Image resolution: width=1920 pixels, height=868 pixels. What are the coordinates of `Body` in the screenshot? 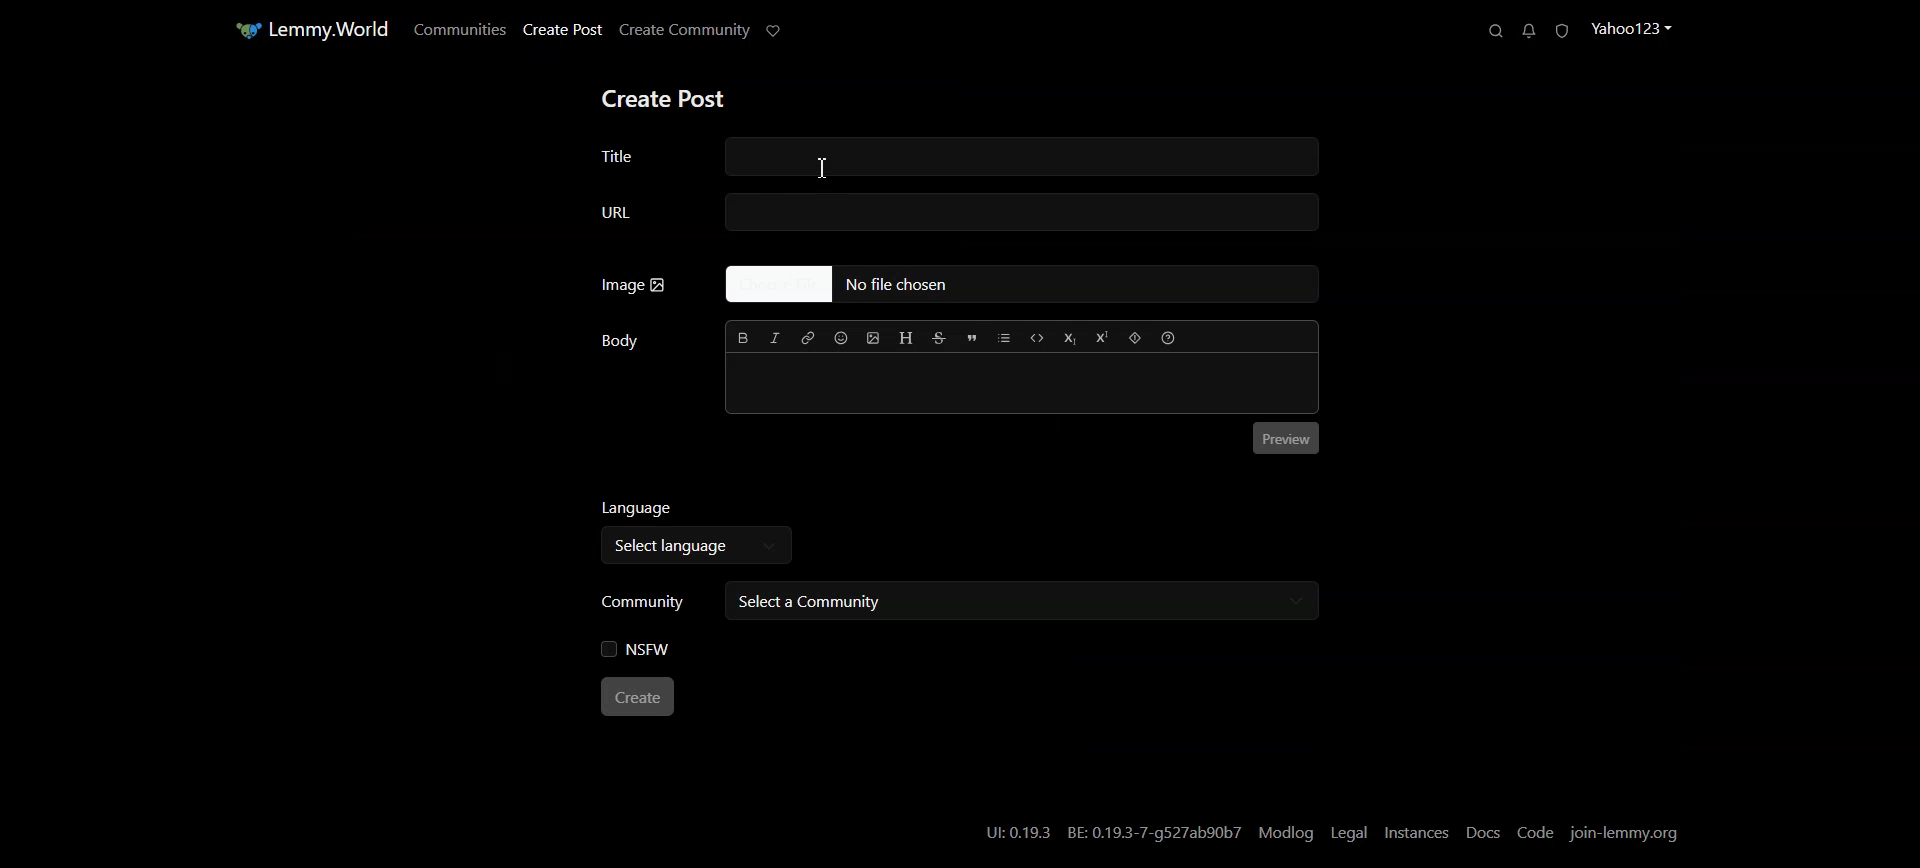 It's located at (620, 341).